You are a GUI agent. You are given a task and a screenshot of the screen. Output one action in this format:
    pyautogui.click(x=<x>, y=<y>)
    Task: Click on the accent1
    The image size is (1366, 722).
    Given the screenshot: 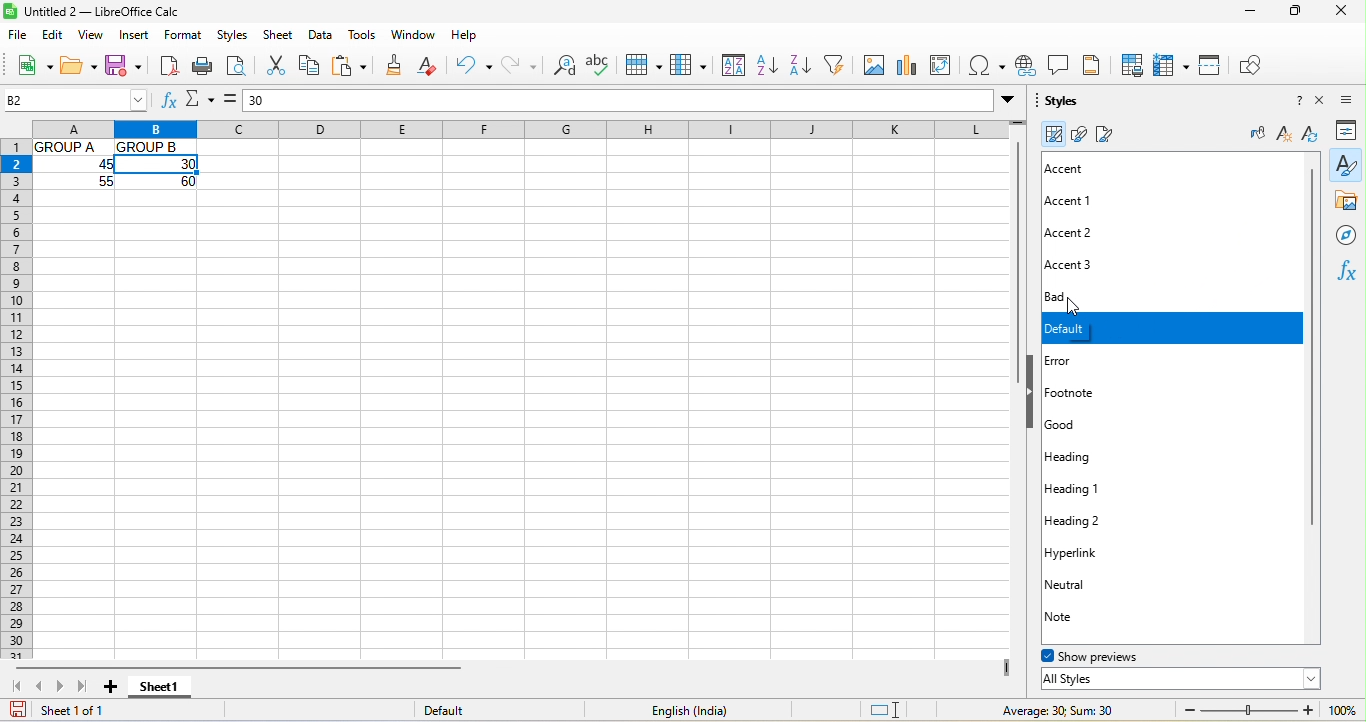 What is the action you would take?
    pyautogui.click(x=1076, y=201)
    